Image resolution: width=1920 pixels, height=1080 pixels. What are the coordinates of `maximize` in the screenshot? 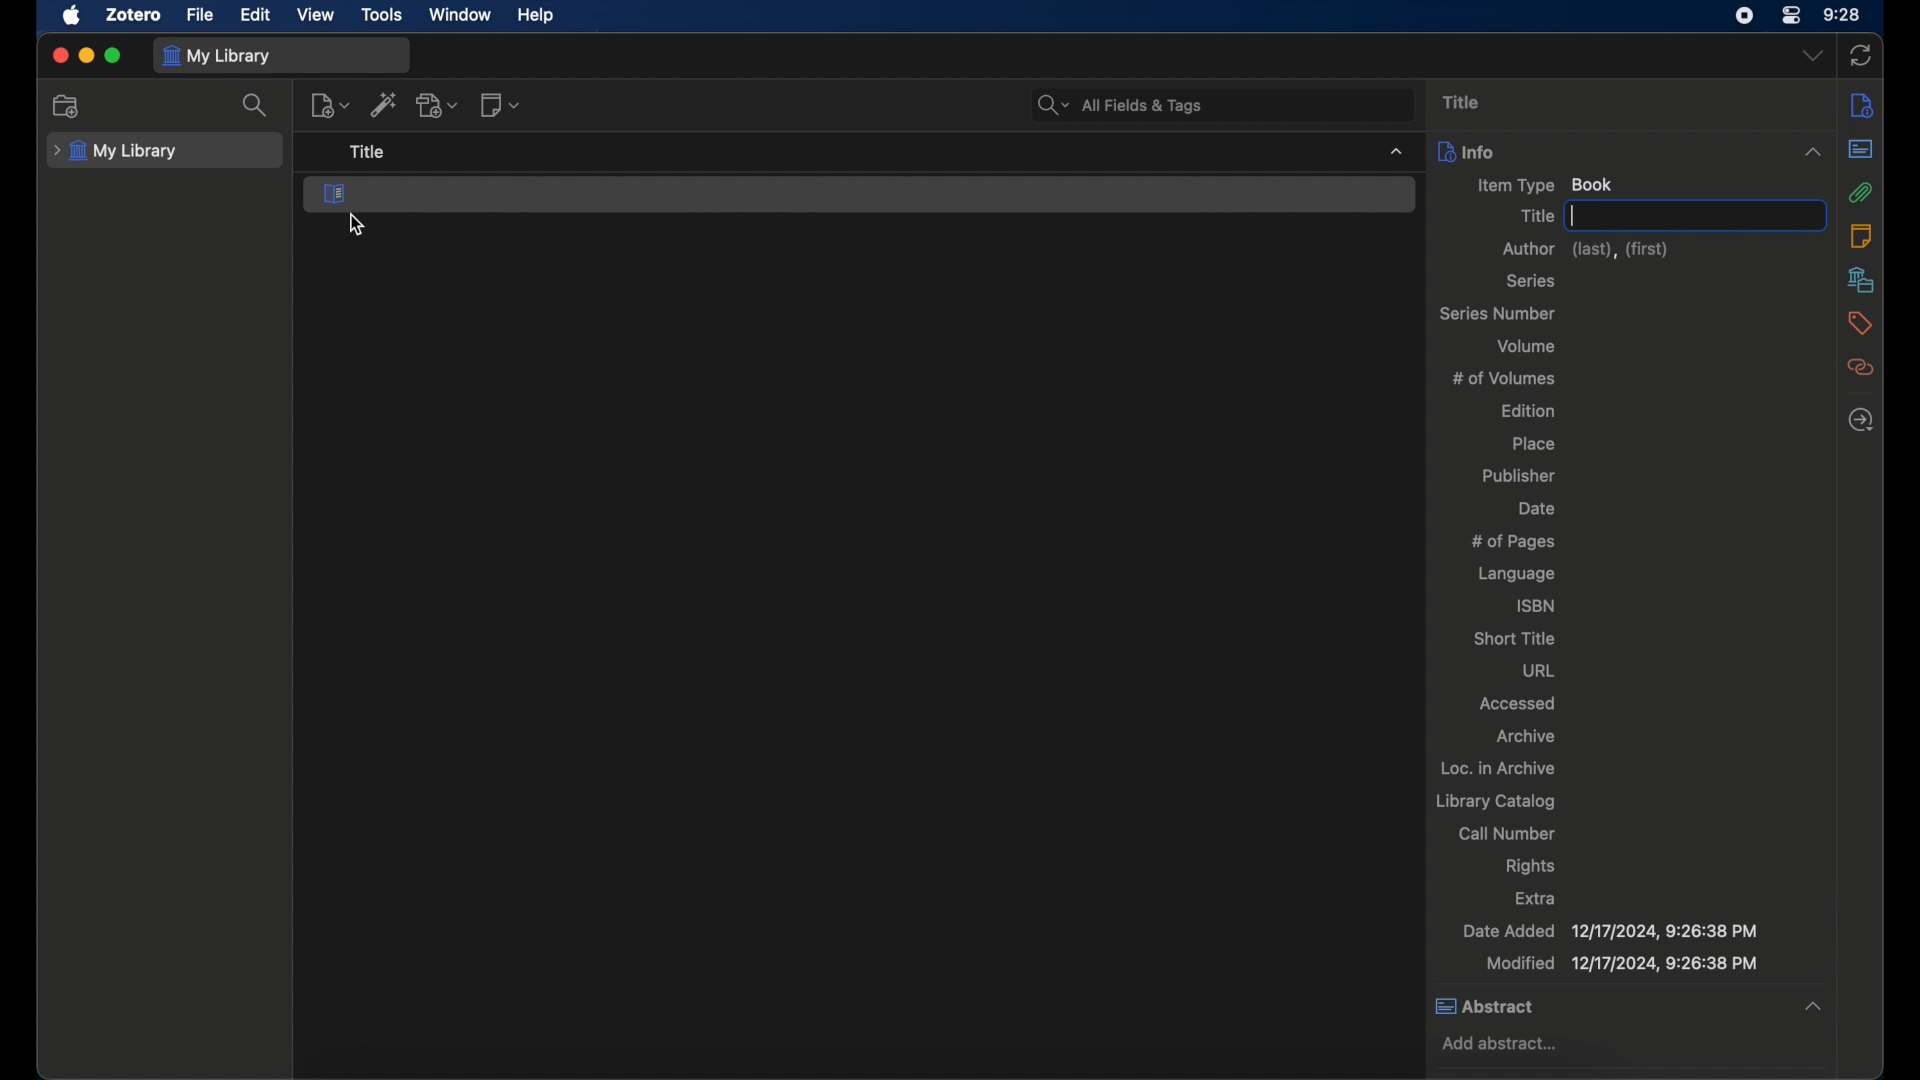 It's located at (114, 55).